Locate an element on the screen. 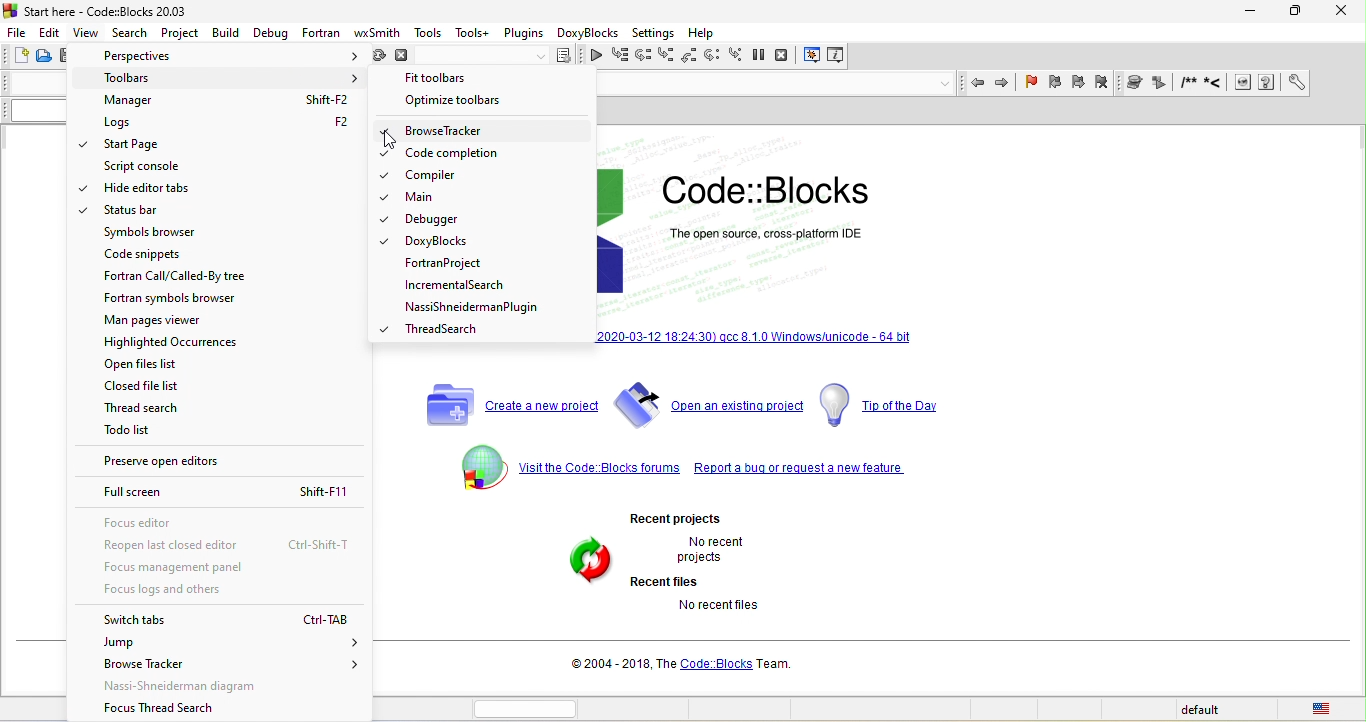 The height and width of the screenshot is (722, 1366). open preference is located at coordinates (1294, 83).